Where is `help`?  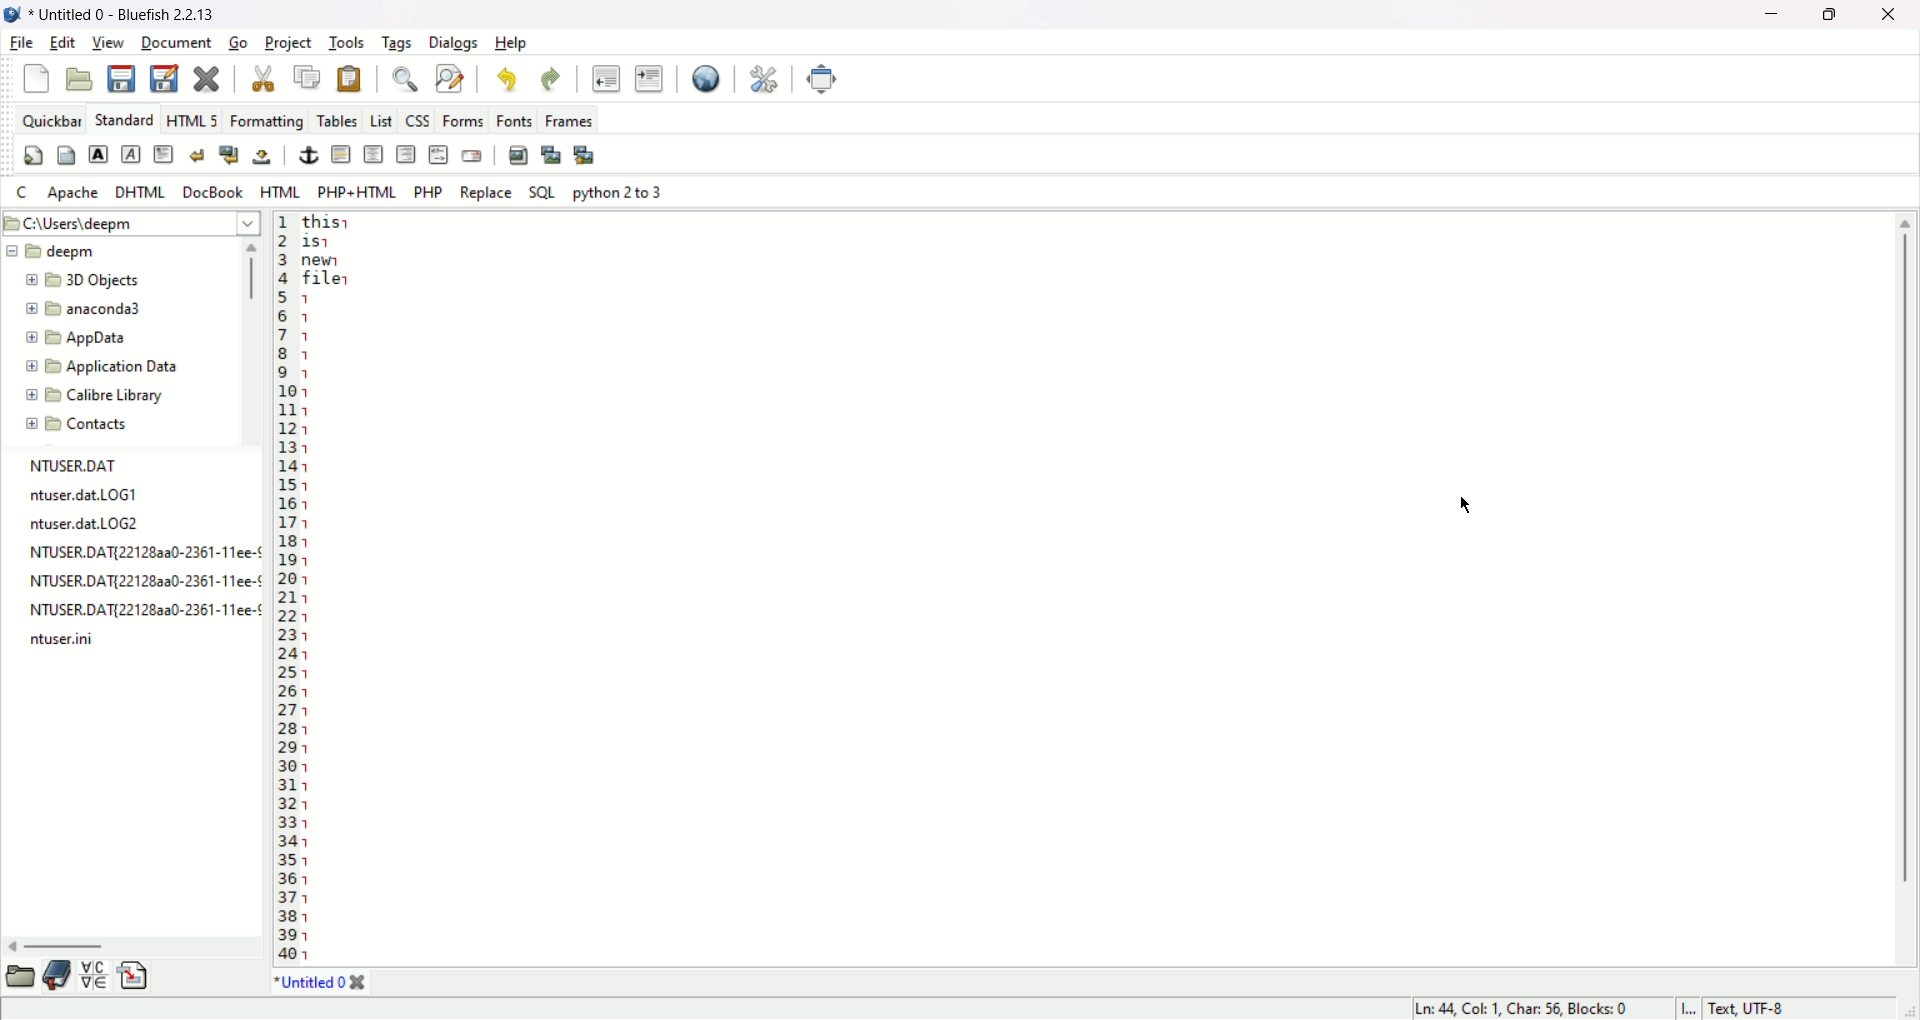
help is located at coordinates (515, 43).